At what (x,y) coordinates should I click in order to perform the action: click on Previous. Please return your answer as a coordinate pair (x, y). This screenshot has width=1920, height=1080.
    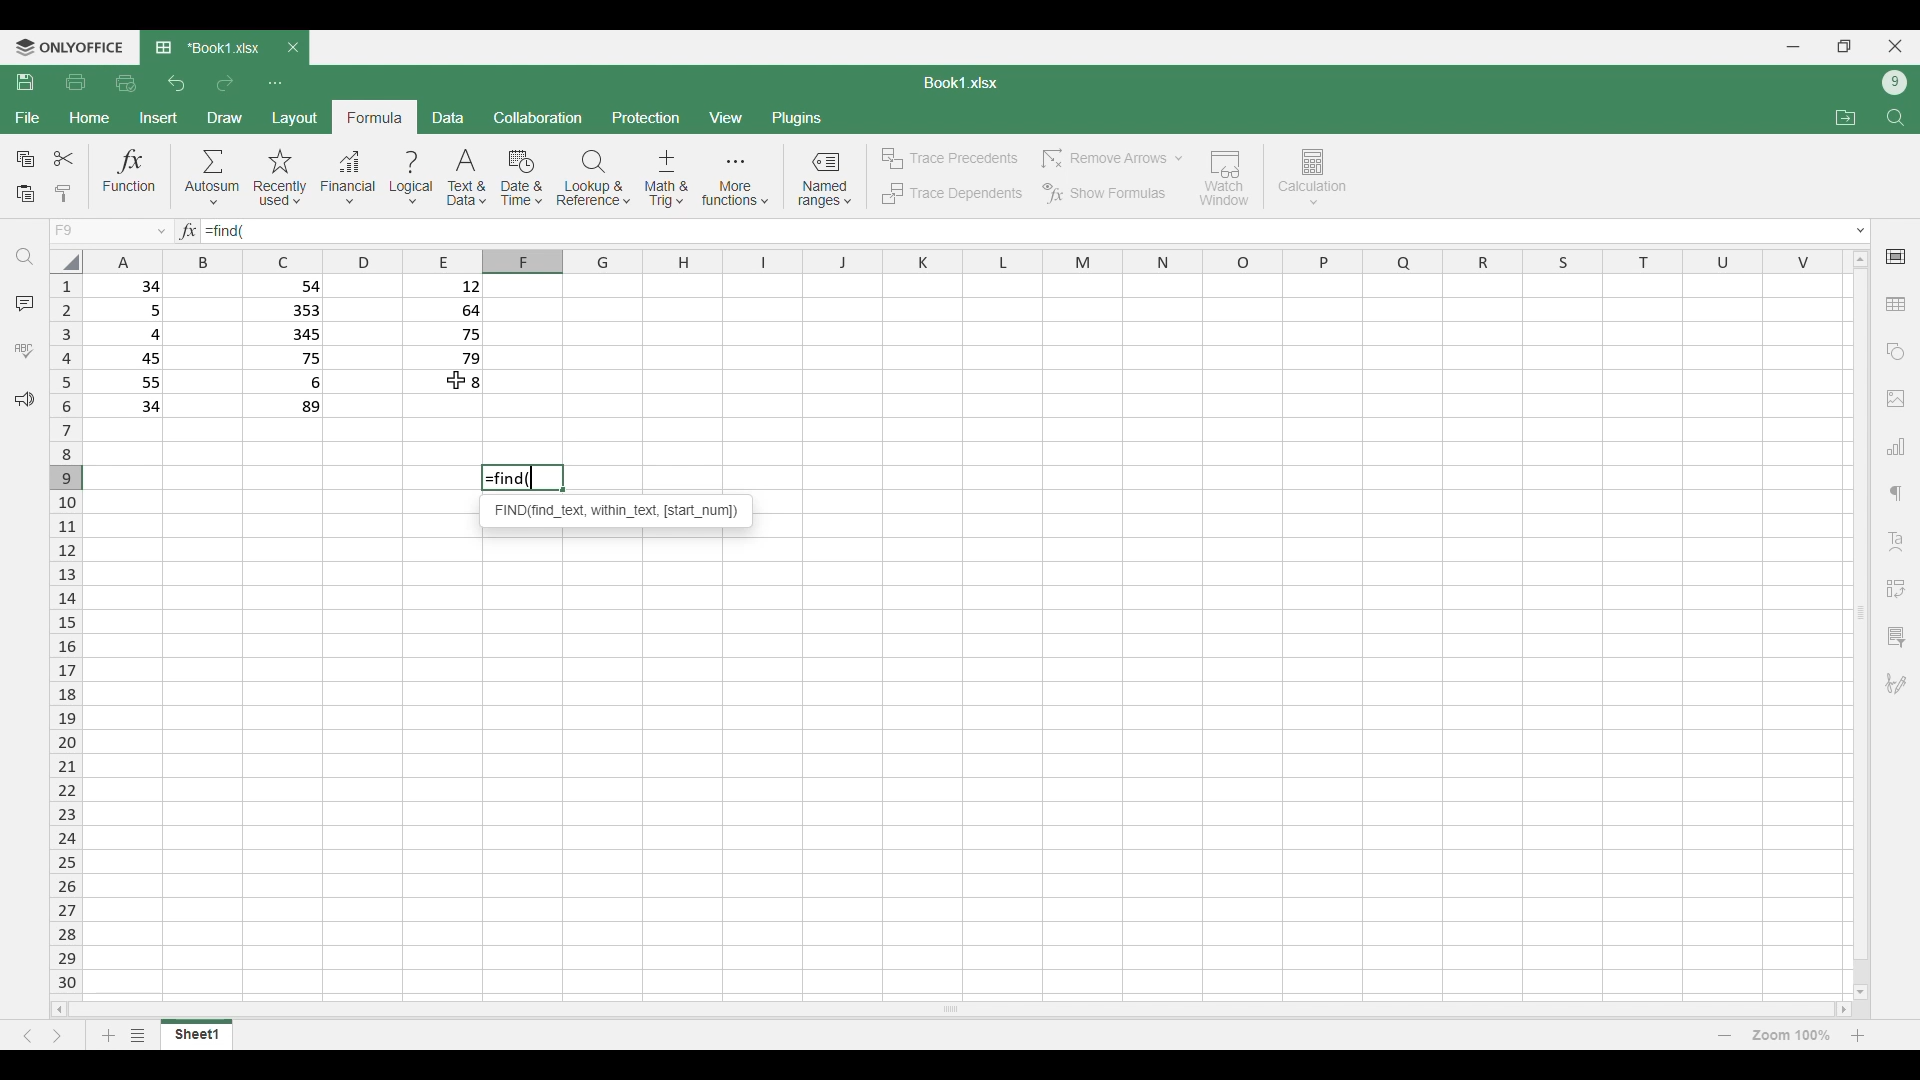
    Looking at the image, I should click on (27, 1036).